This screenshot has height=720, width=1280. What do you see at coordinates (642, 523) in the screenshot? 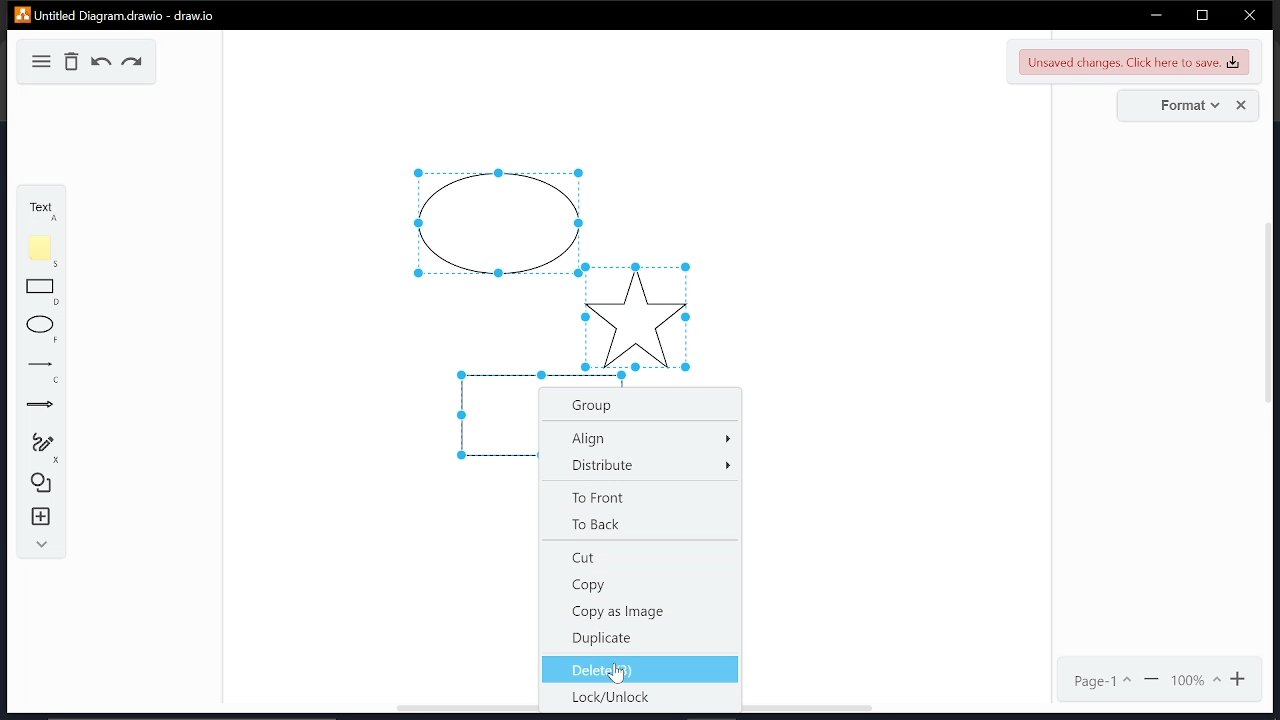
I see `to back` at bounding box center [642, 523].